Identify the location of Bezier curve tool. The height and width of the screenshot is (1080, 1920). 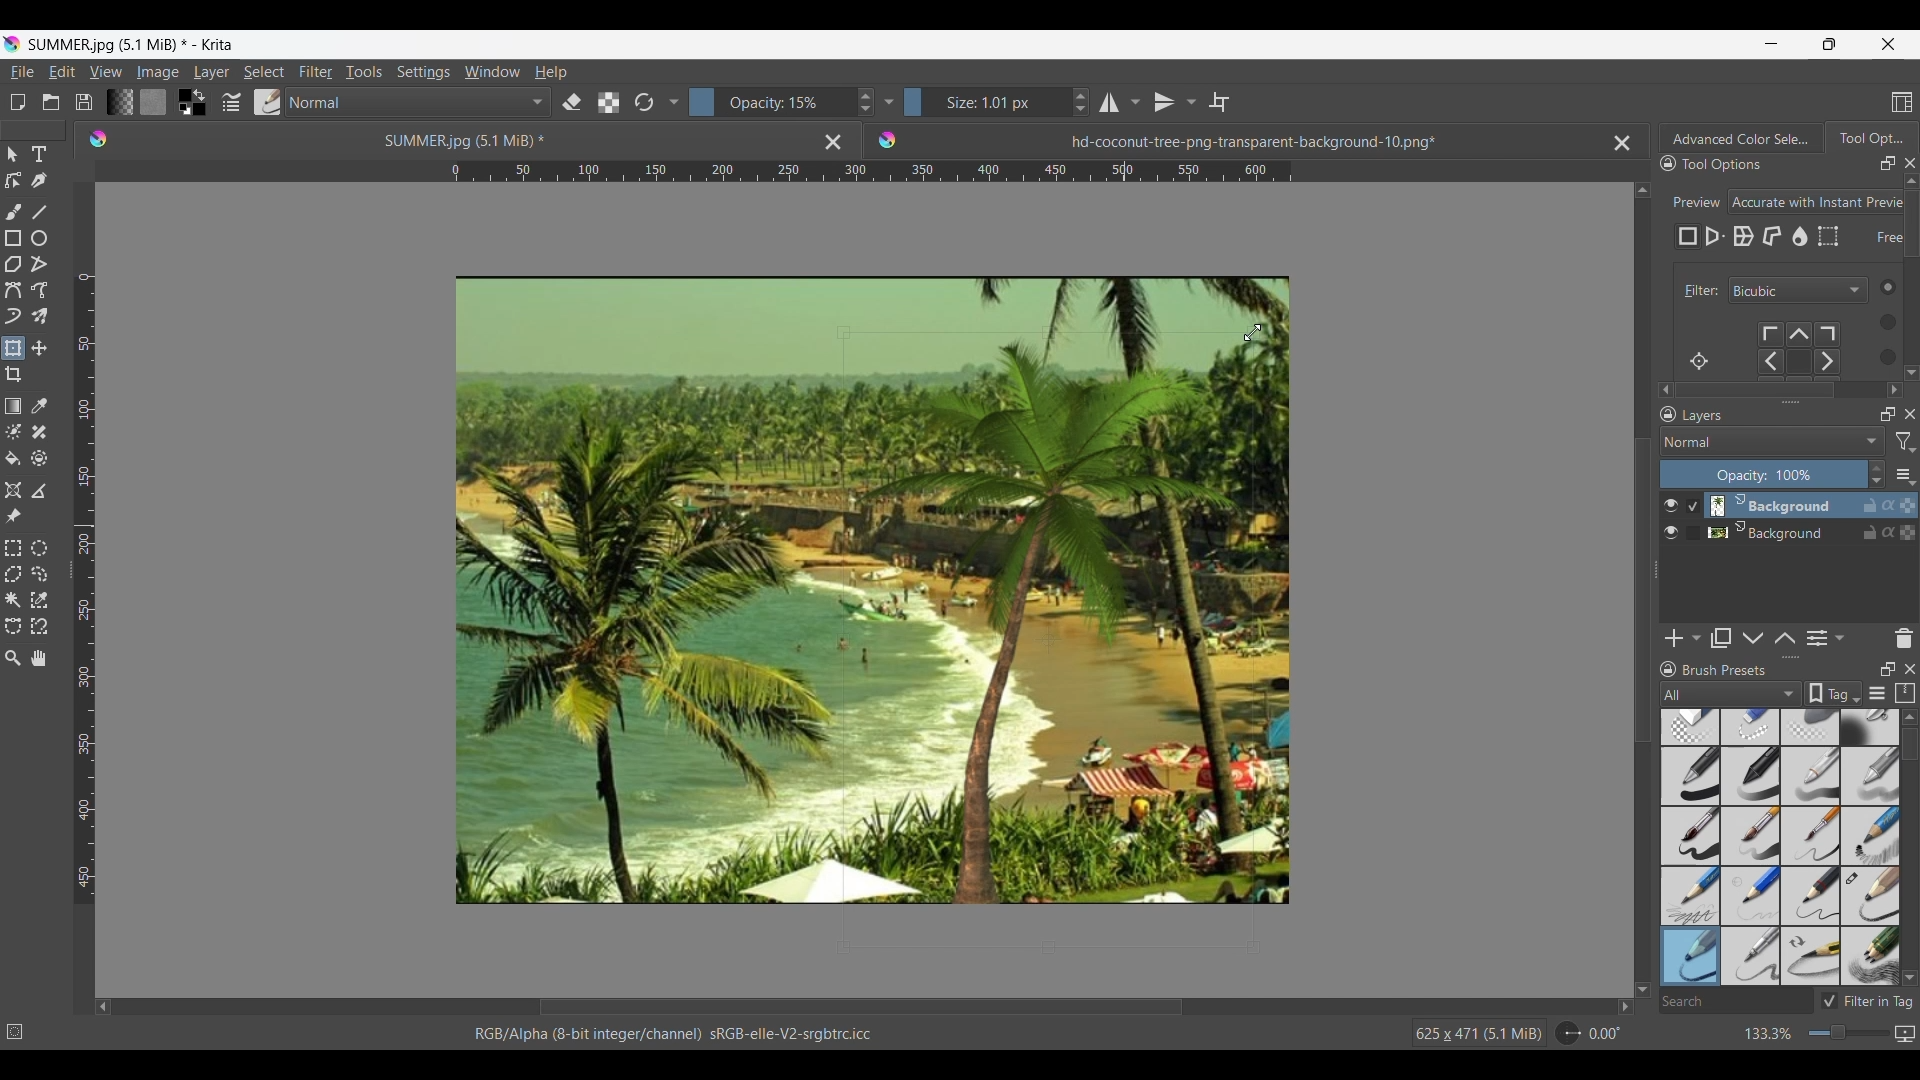
(13, 290).